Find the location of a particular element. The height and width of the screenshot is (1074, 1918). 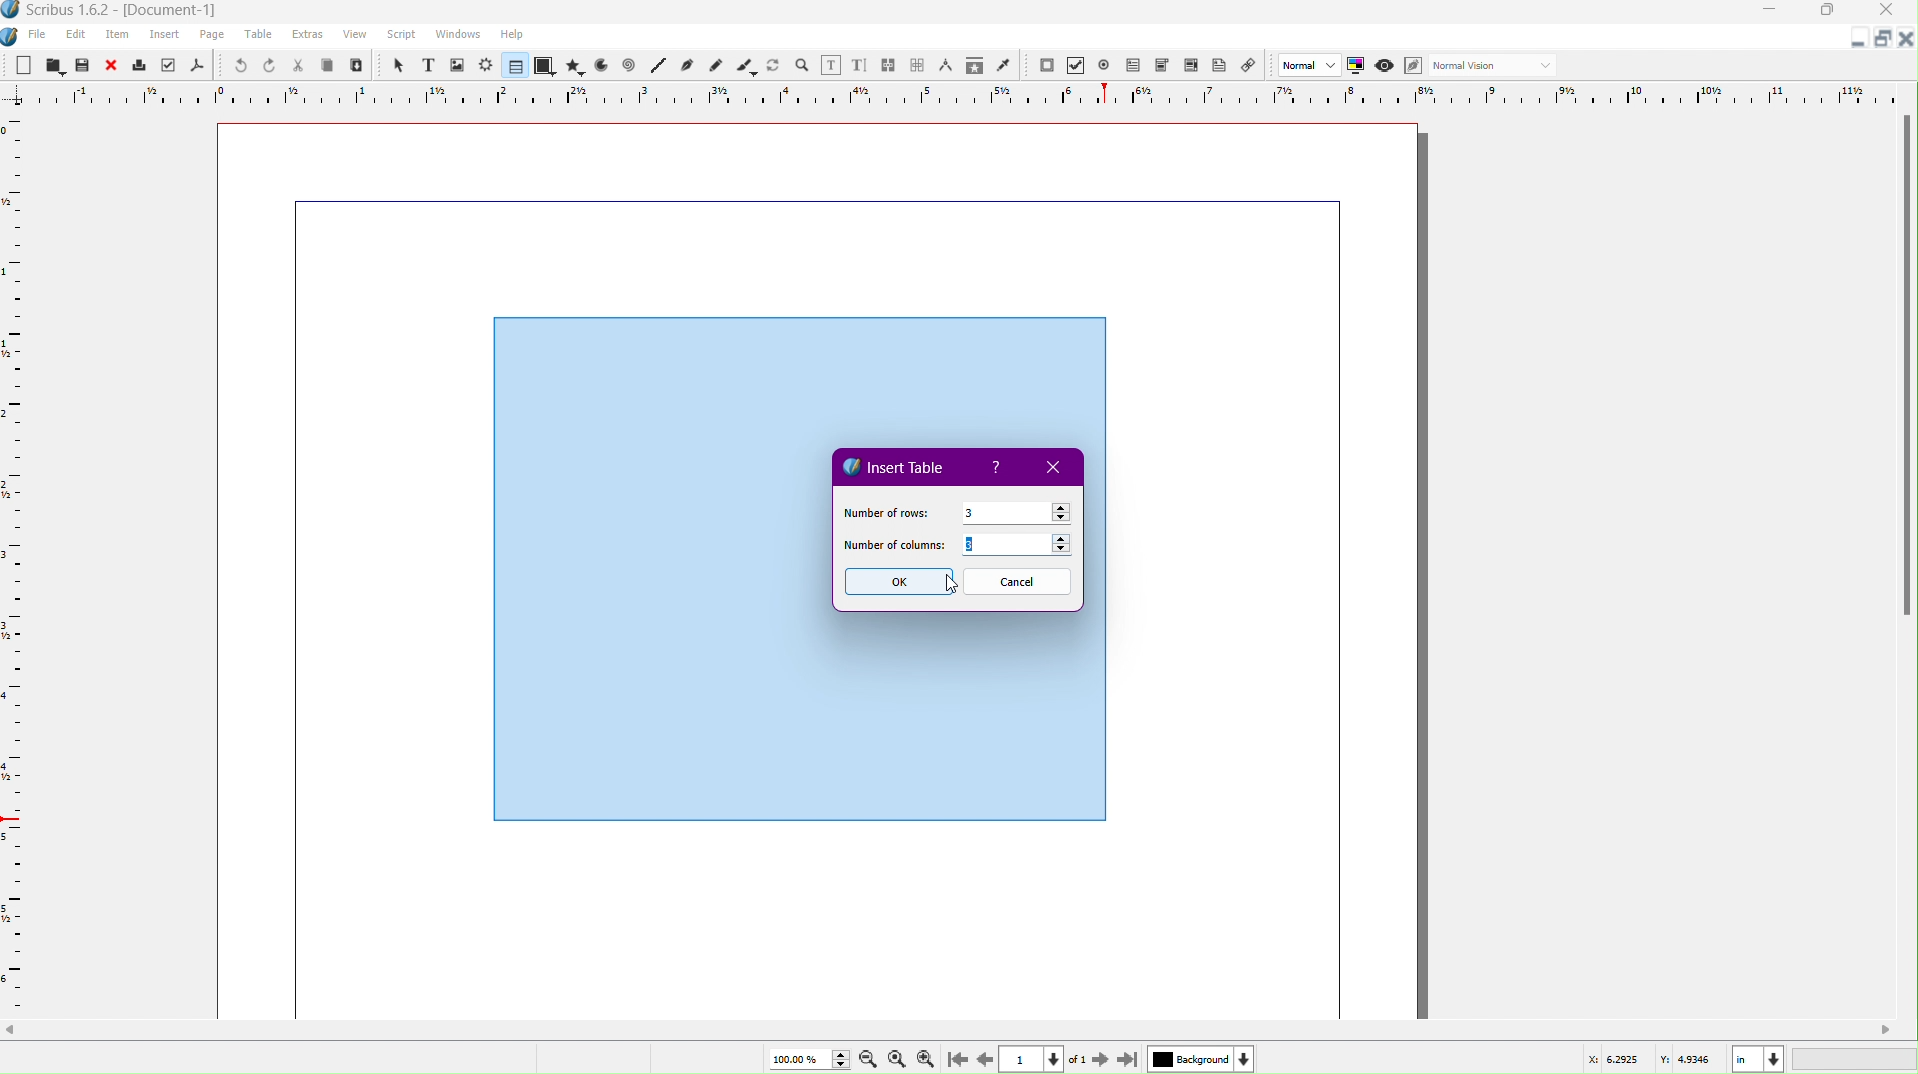

Zoom In is located at coordinates (930, 1058).